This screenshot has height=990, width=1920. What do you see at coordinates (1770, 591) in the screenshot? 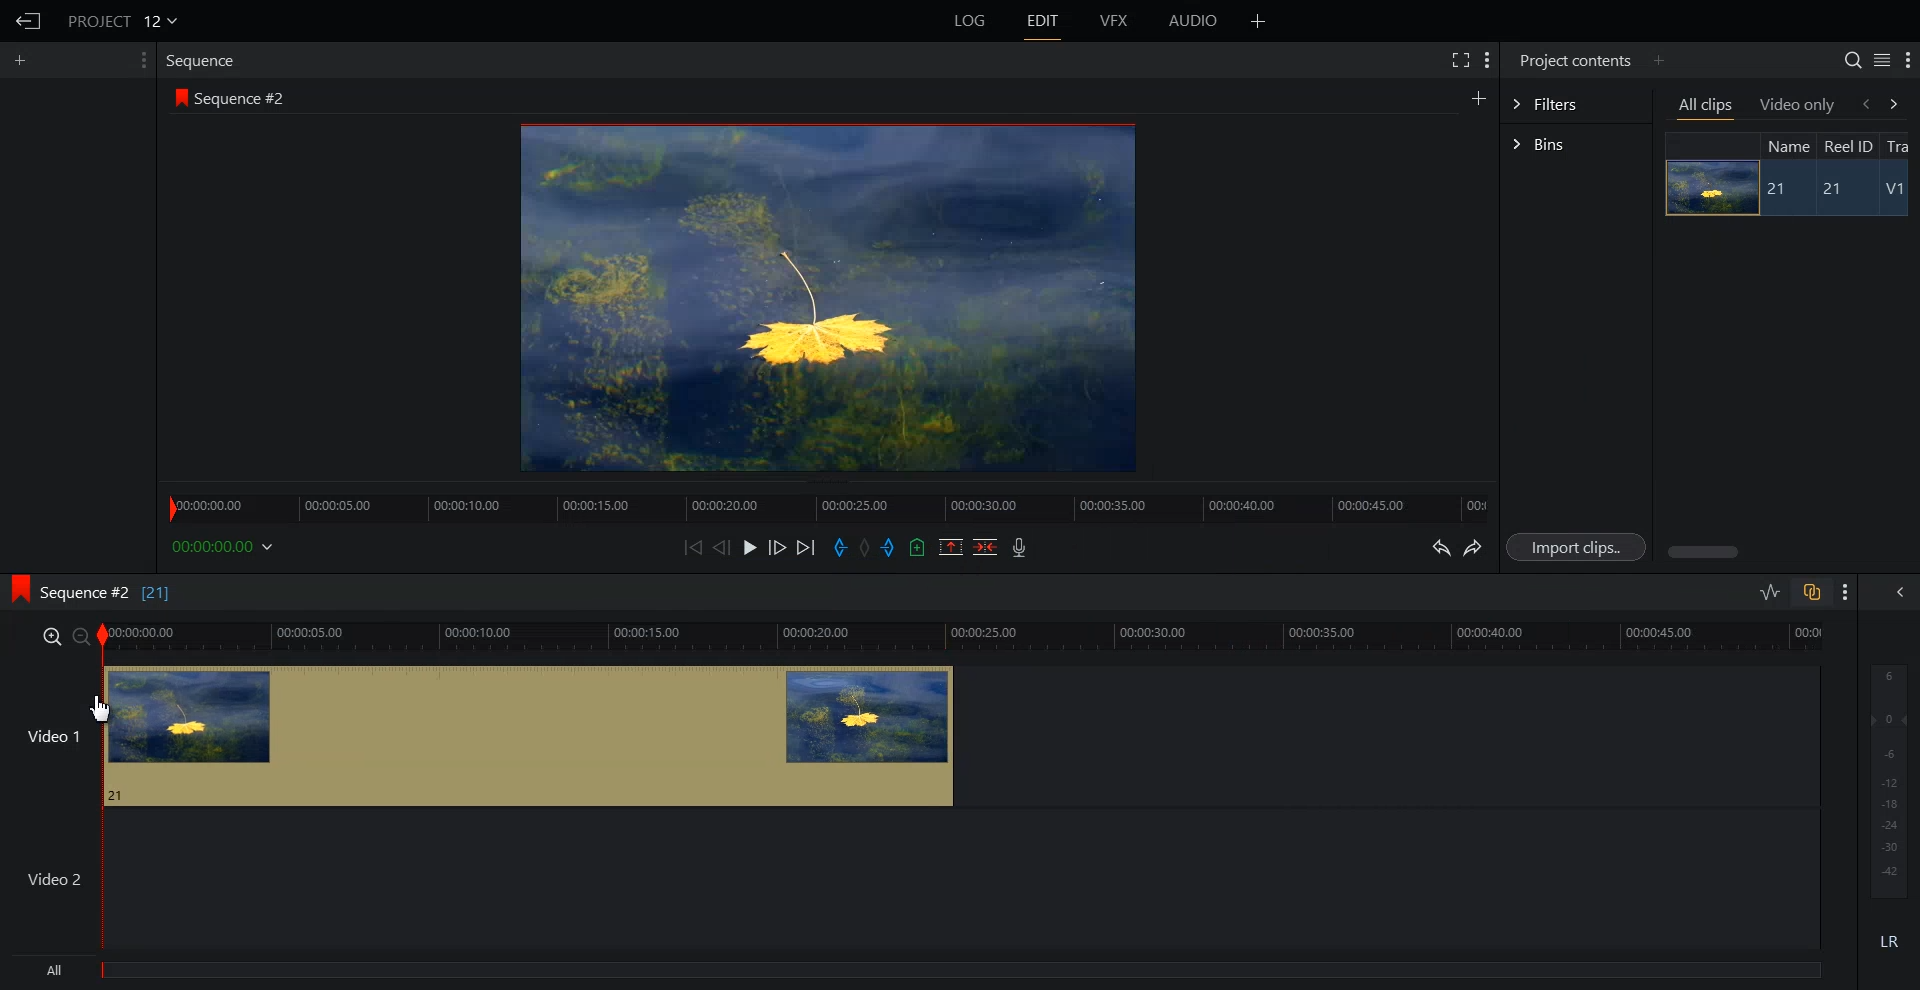
I see `Toggle audio level editing` at bounding box center [1770, 591].